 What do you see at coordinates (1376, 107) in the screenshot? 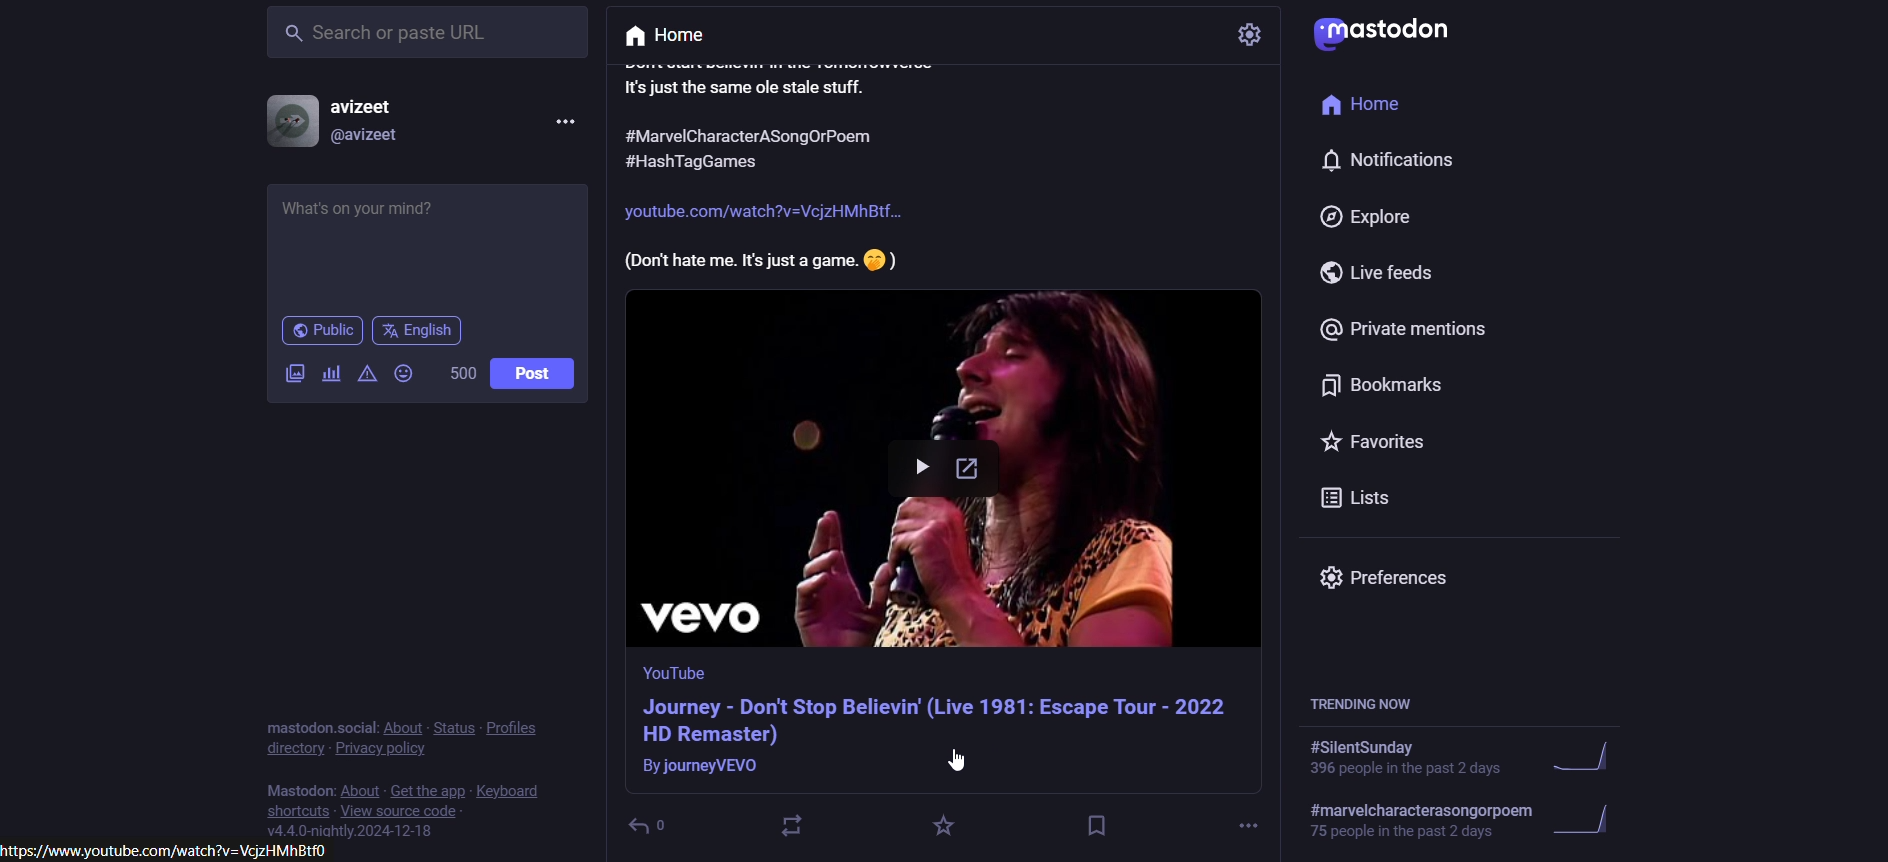
I see `home` at bounding box center [1376, 107].